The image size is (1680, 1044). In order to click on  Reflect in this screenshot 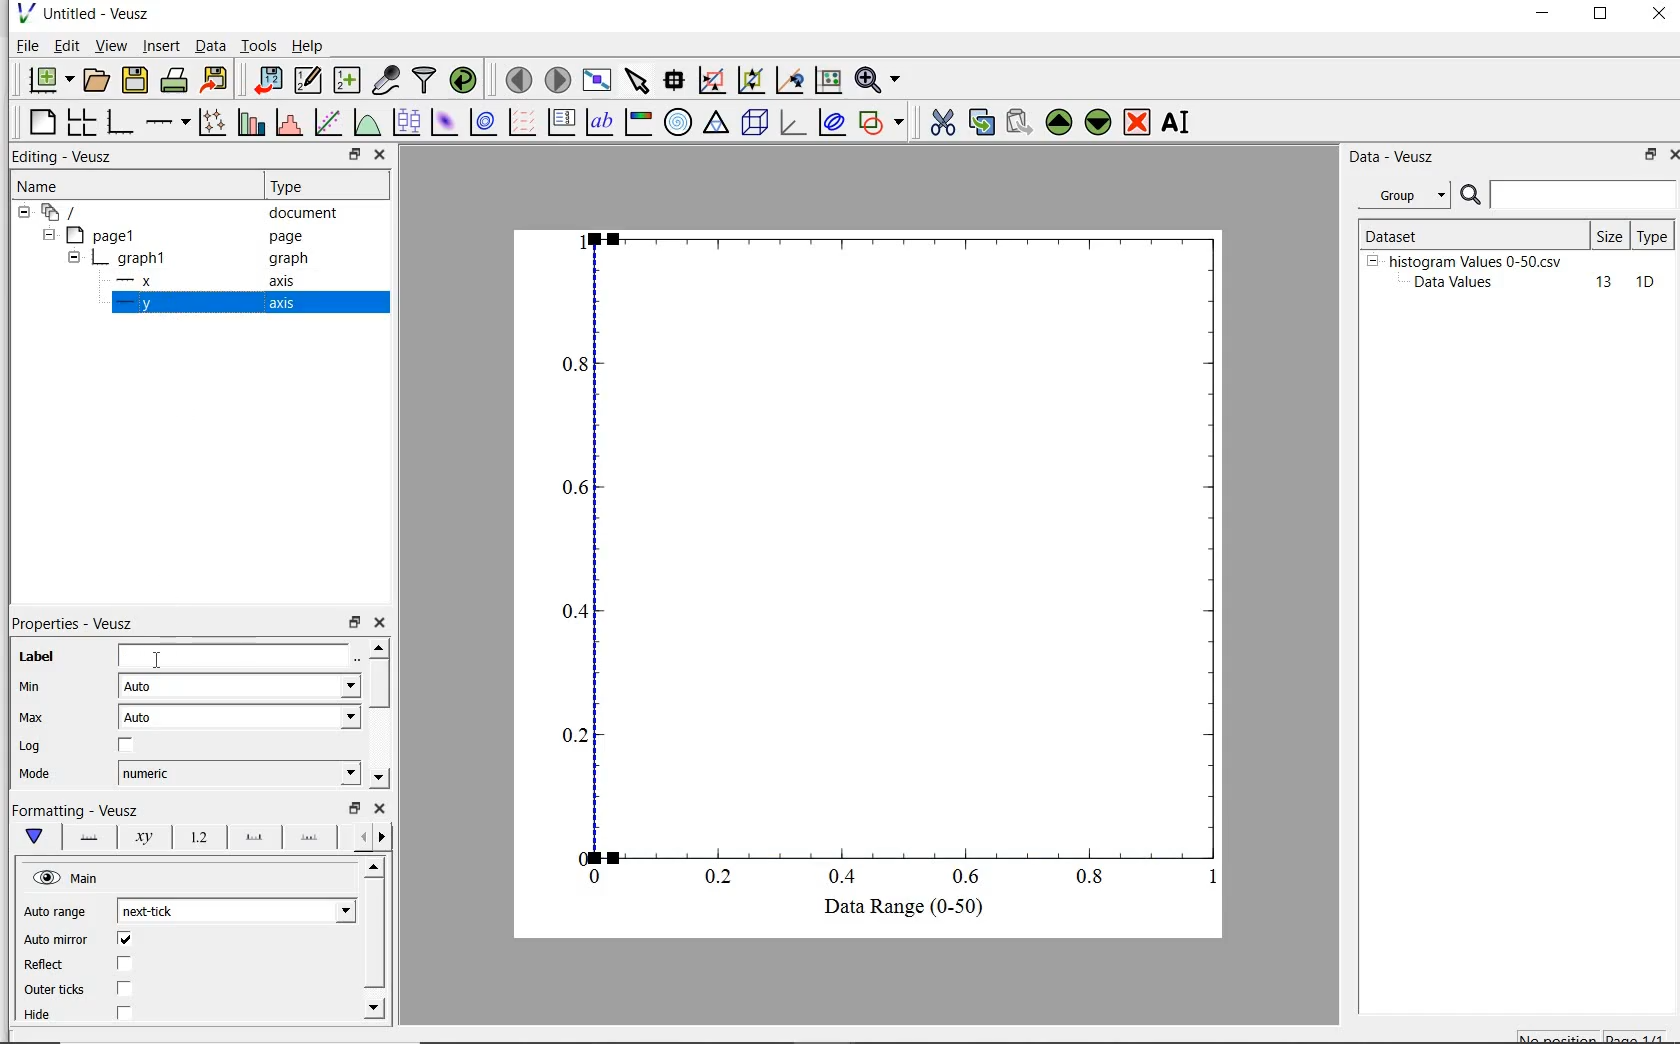, I will do `click(47, 965)`.